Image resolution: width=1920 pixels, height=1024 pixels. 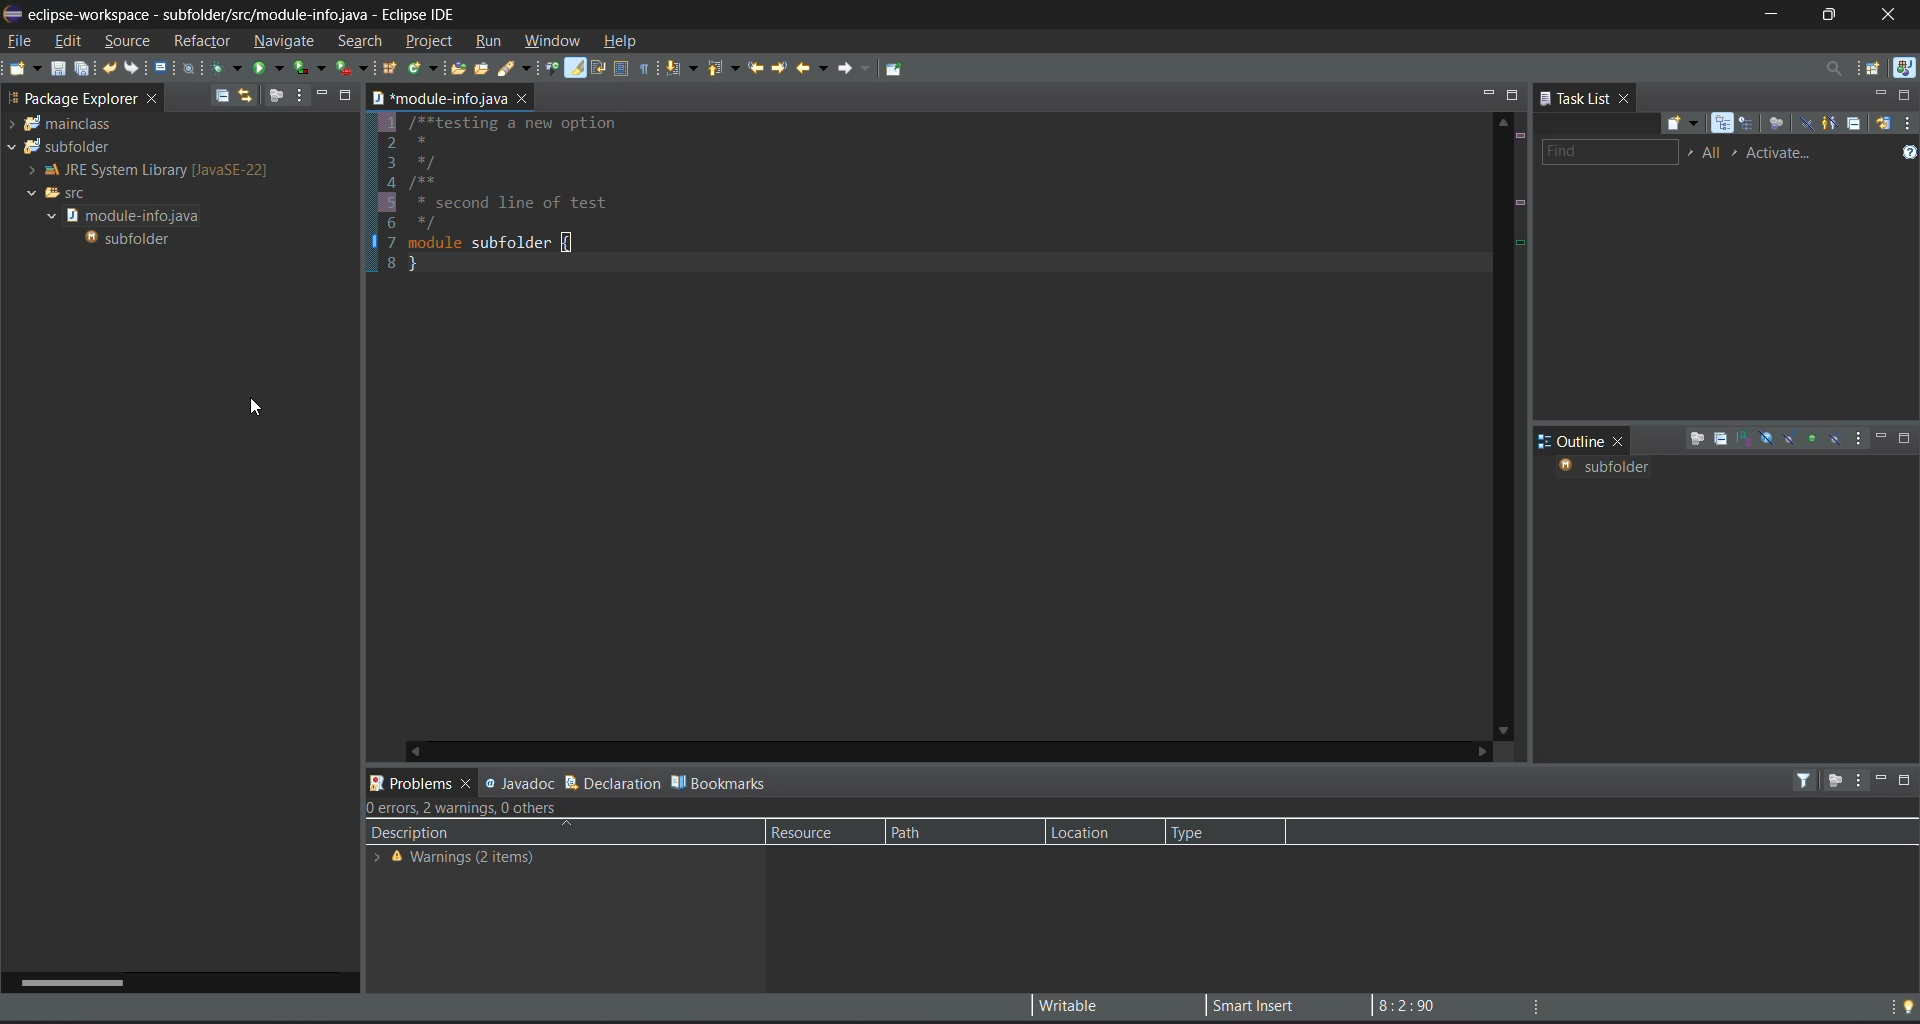 I want to click on hide non public members, so click(x=1813, y=436).